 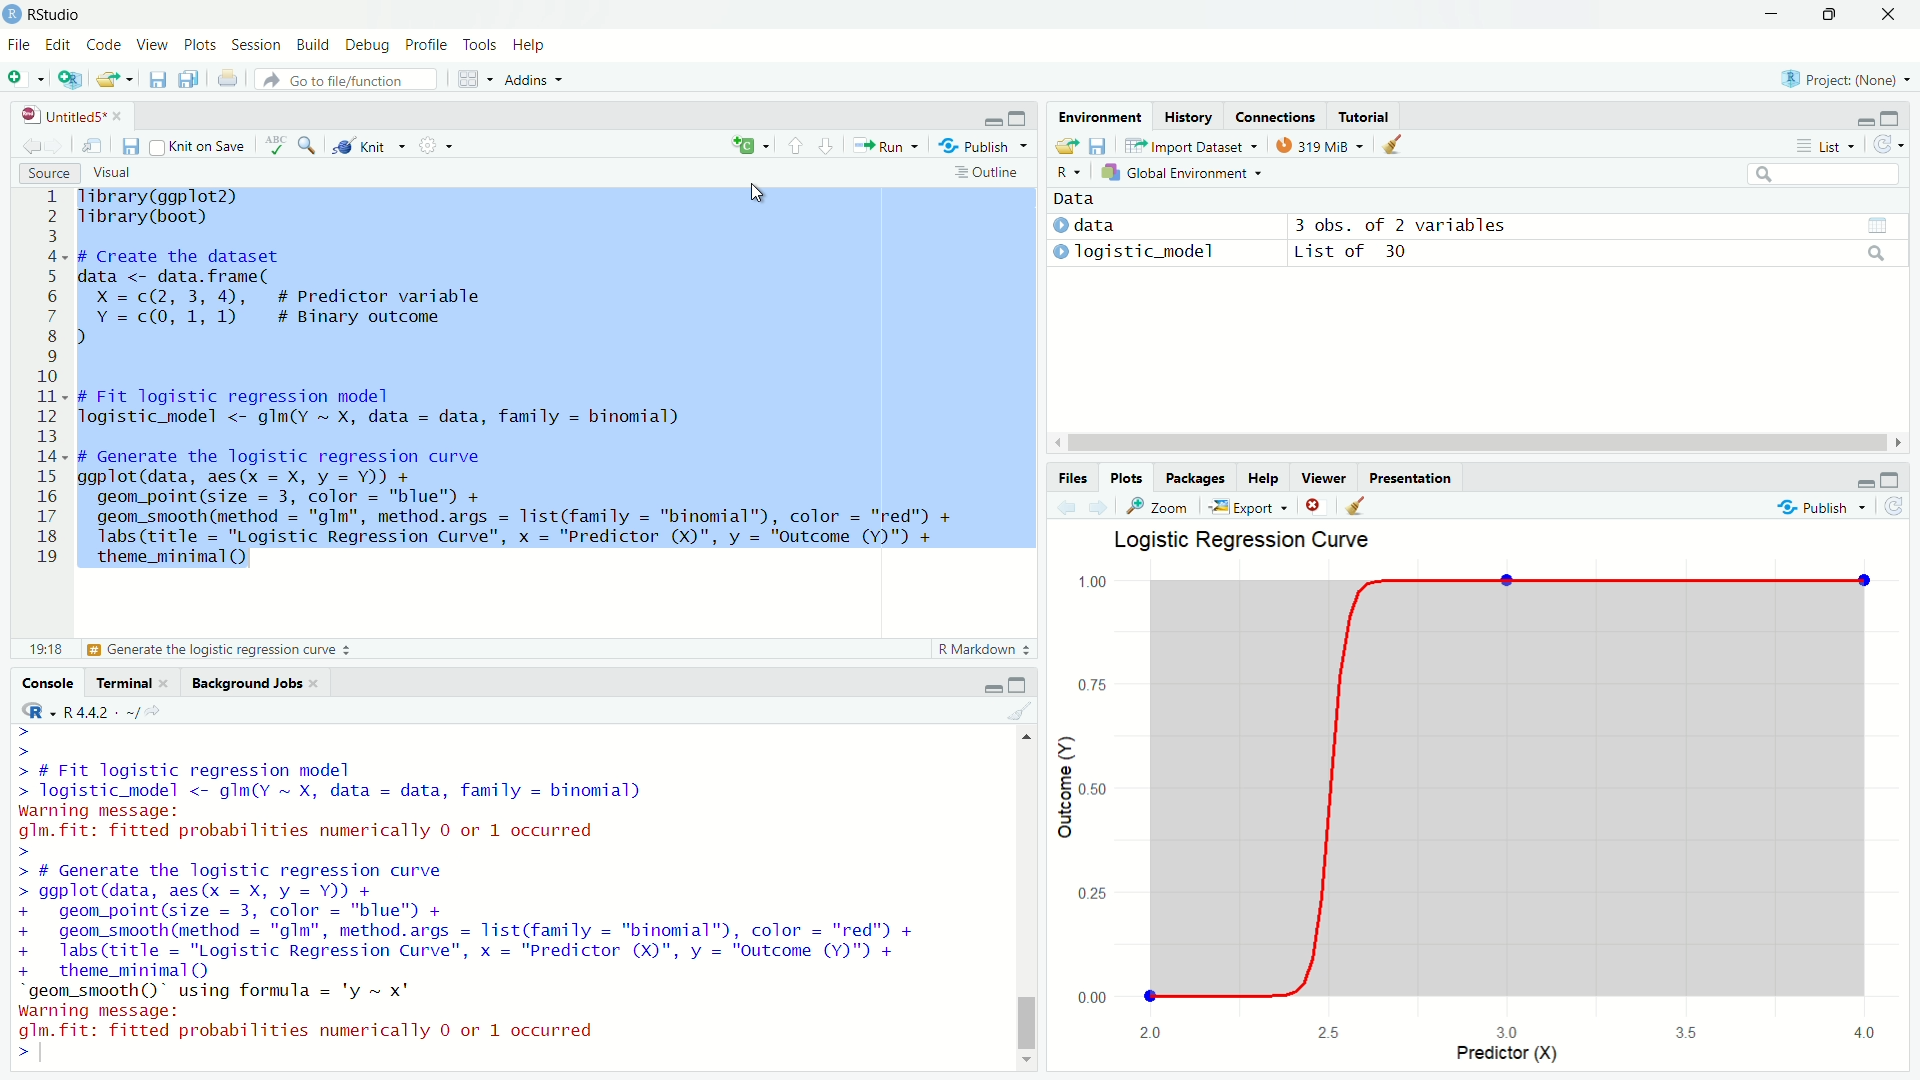 I want to click on Viewer, so click(x=1324, y=476).